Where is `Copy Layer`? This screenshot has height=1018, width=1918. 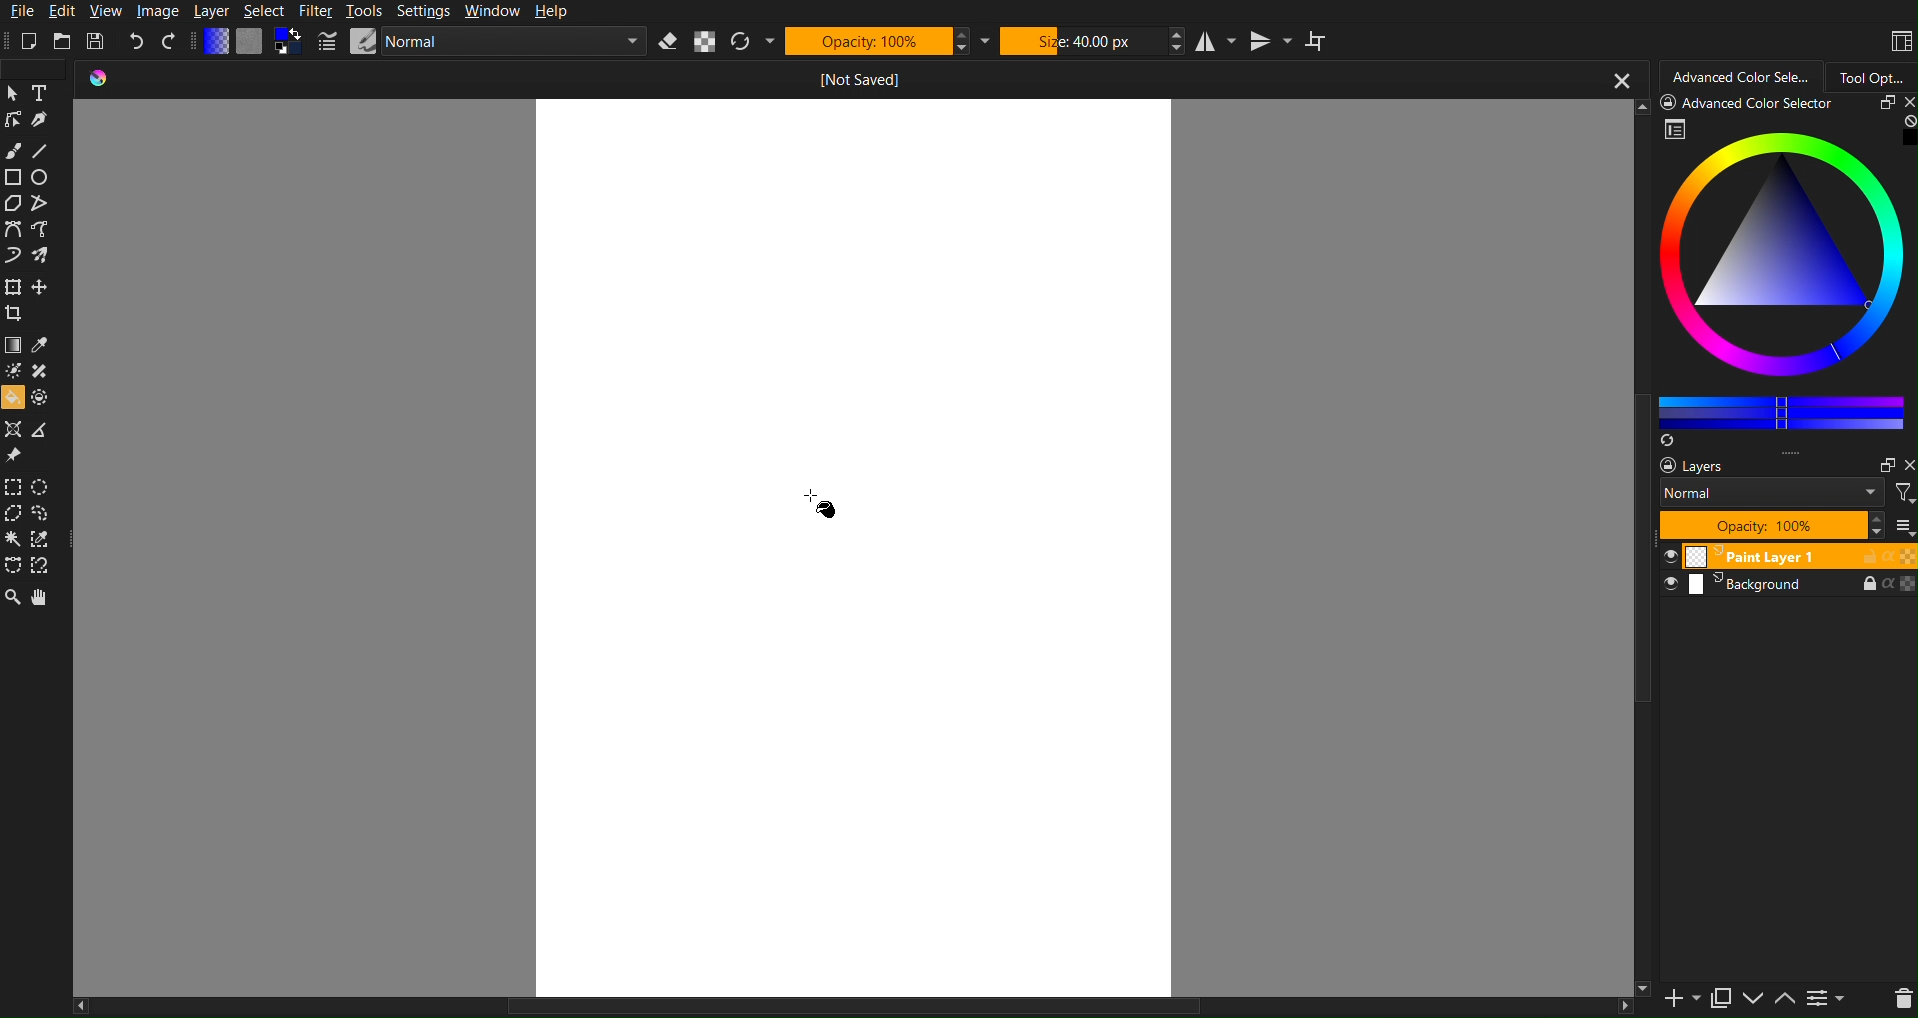
Copy Layer is located at coordinates (1716, 995).